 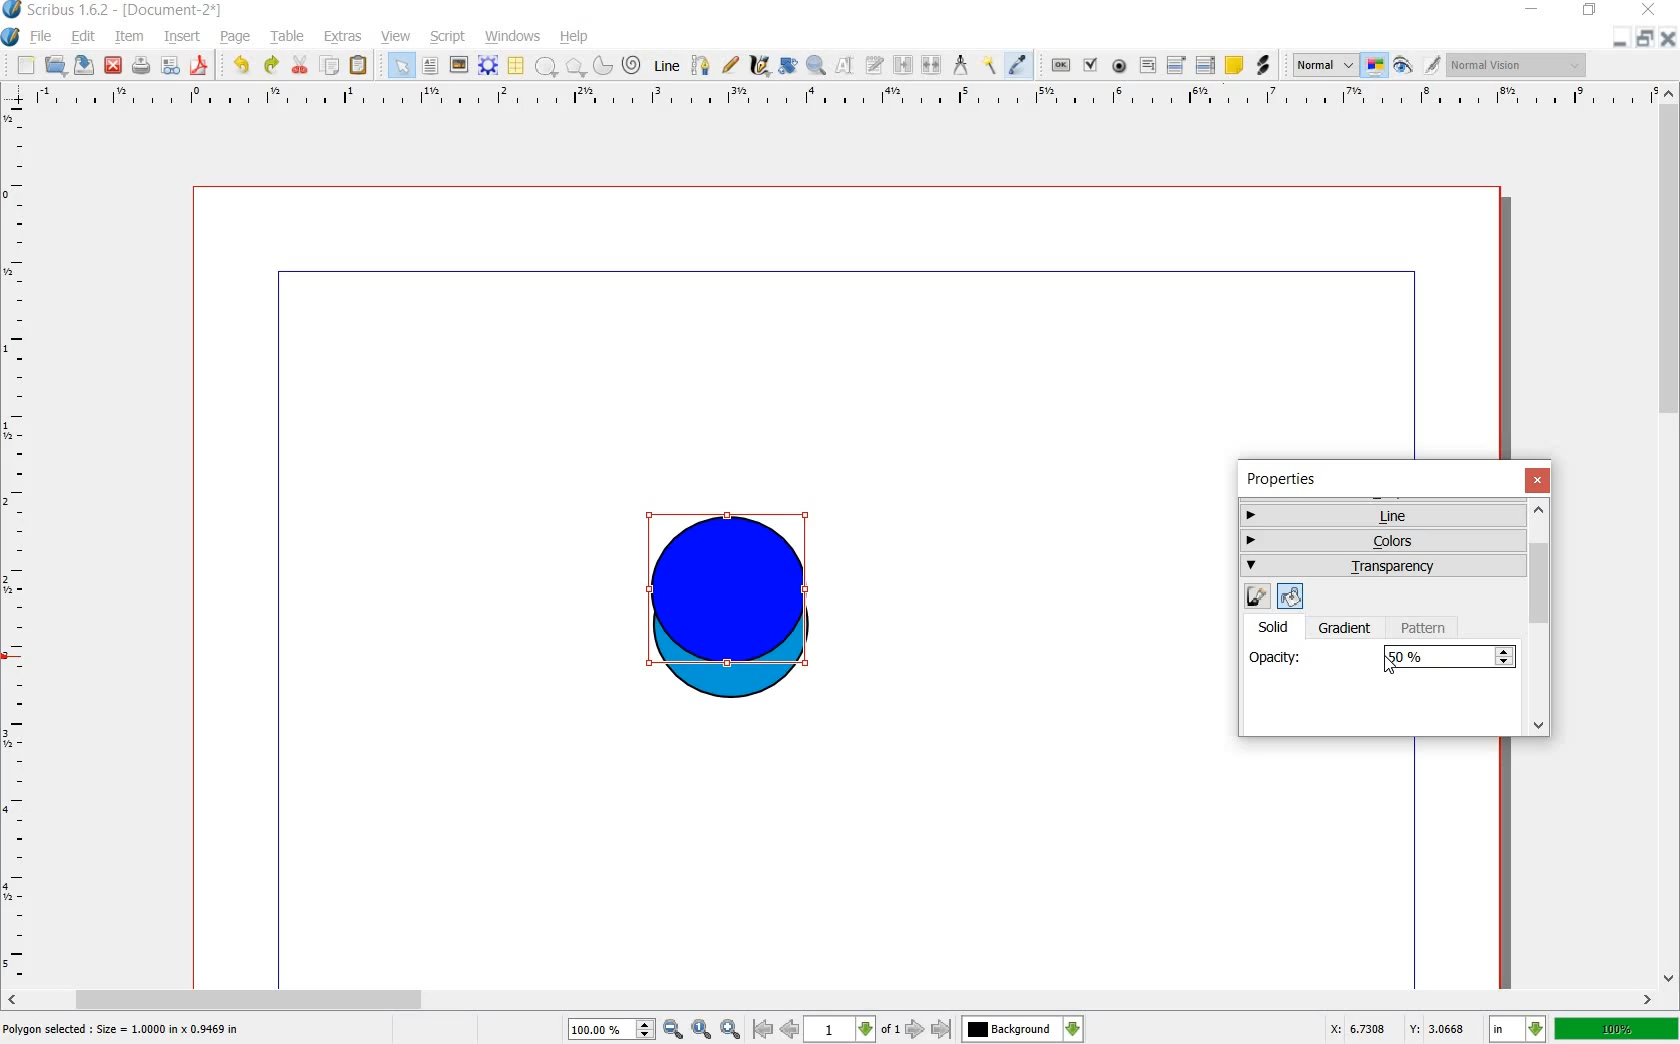 I want to click on scroll bar, so click(x=830, y=998).